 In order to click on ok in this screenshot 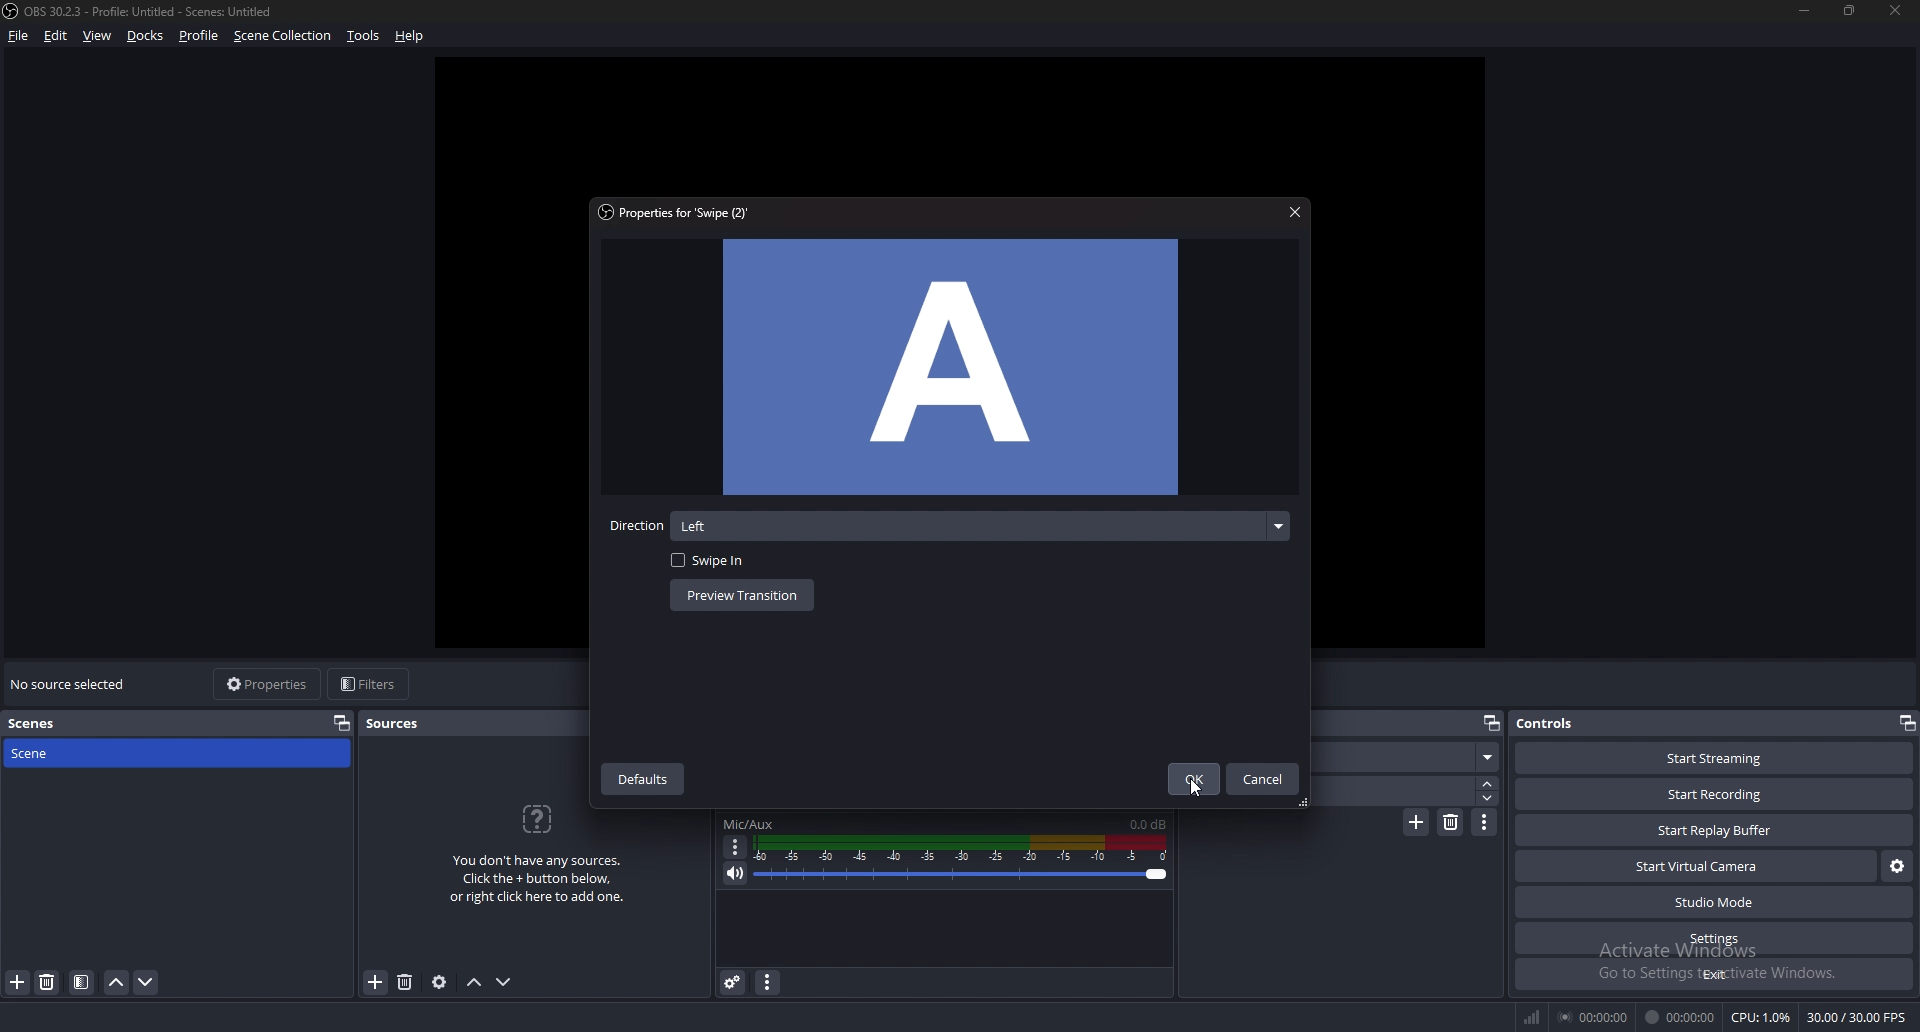, I will do `click(1193, 778)`.